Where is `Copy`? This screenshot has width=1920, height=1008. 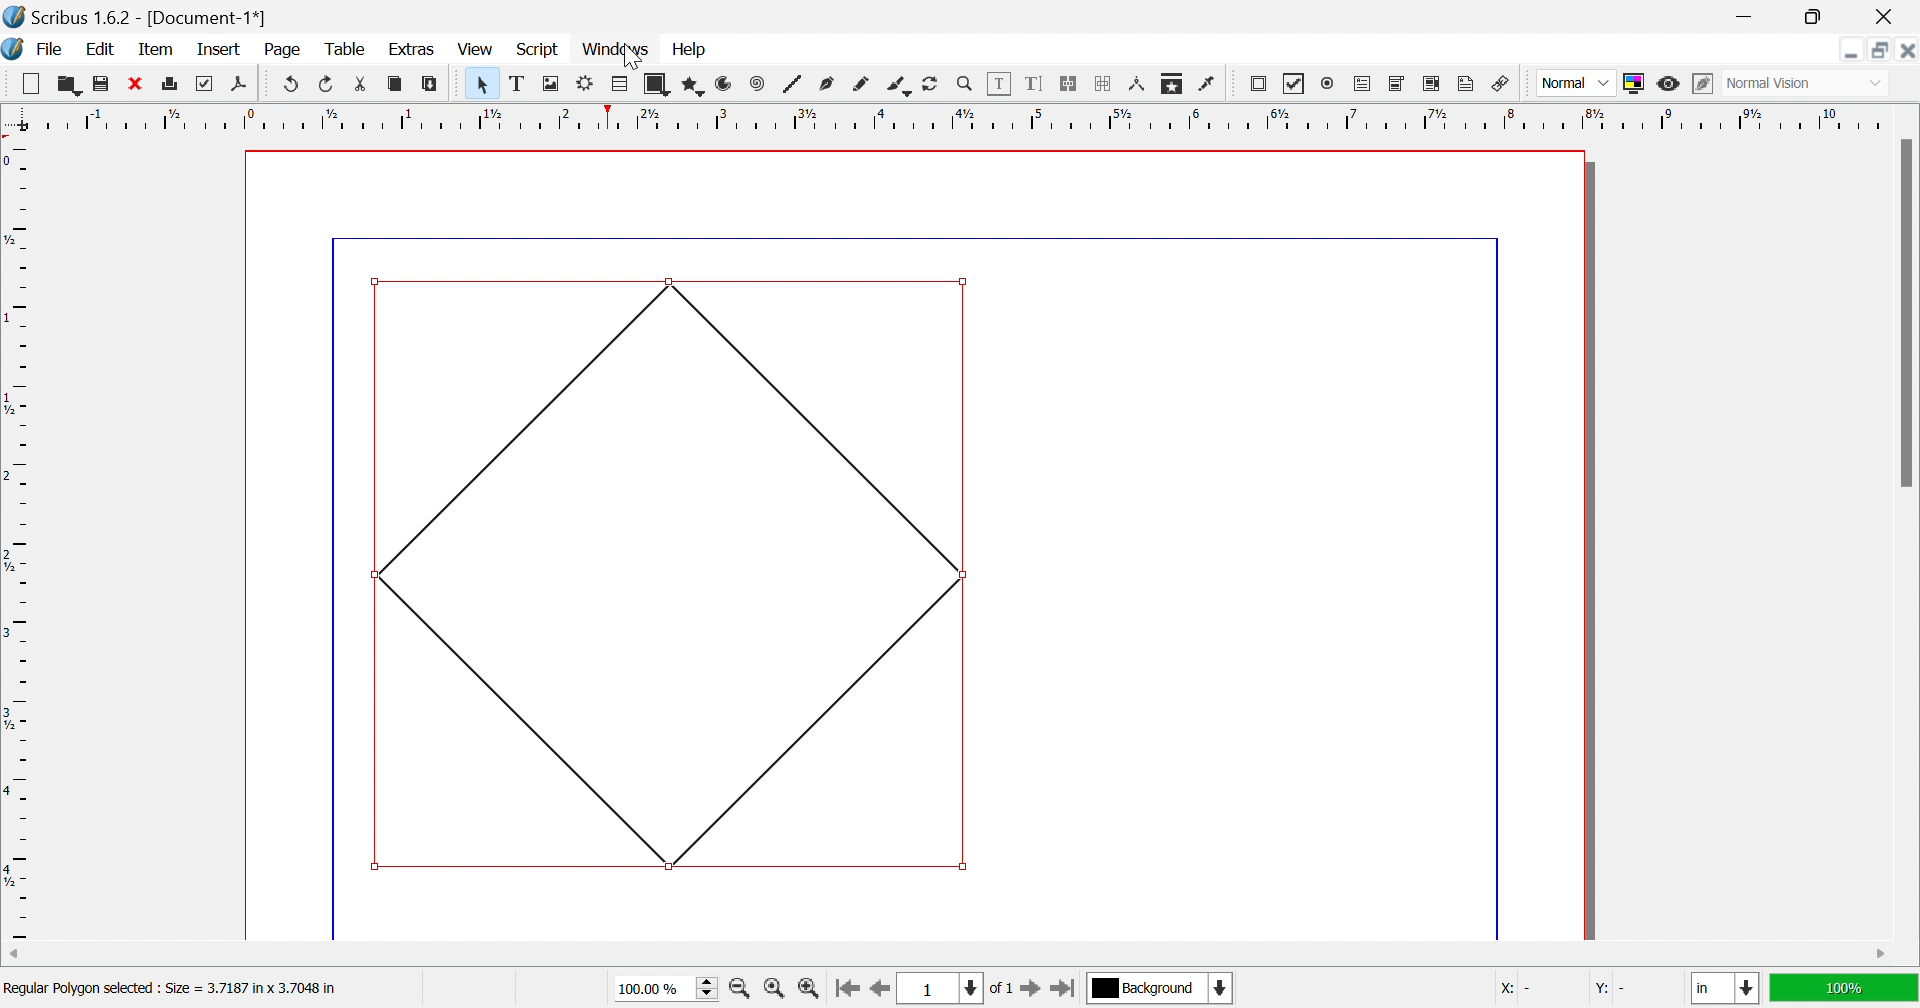
Copy is located at coordinates (395, 83).